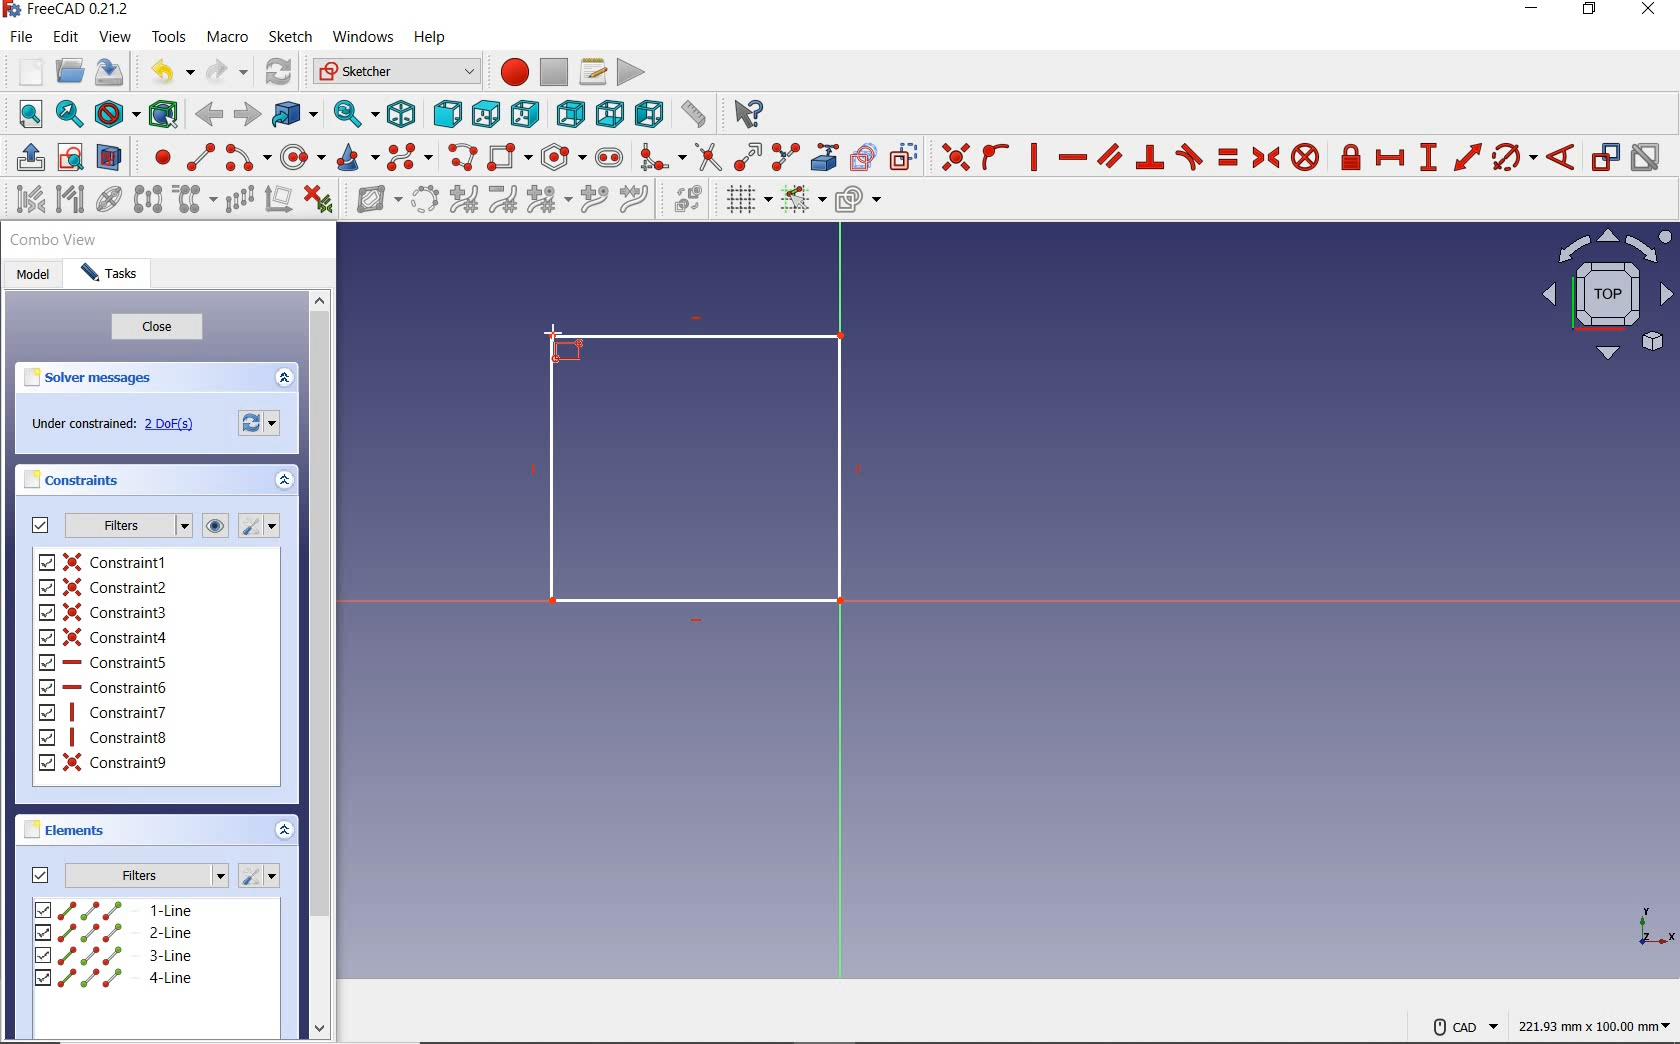 The image size is (1680, 1044). What do you see at coordinates (228, 38) in the screenshot?
I see `macro` at bounding box center [228, 38].